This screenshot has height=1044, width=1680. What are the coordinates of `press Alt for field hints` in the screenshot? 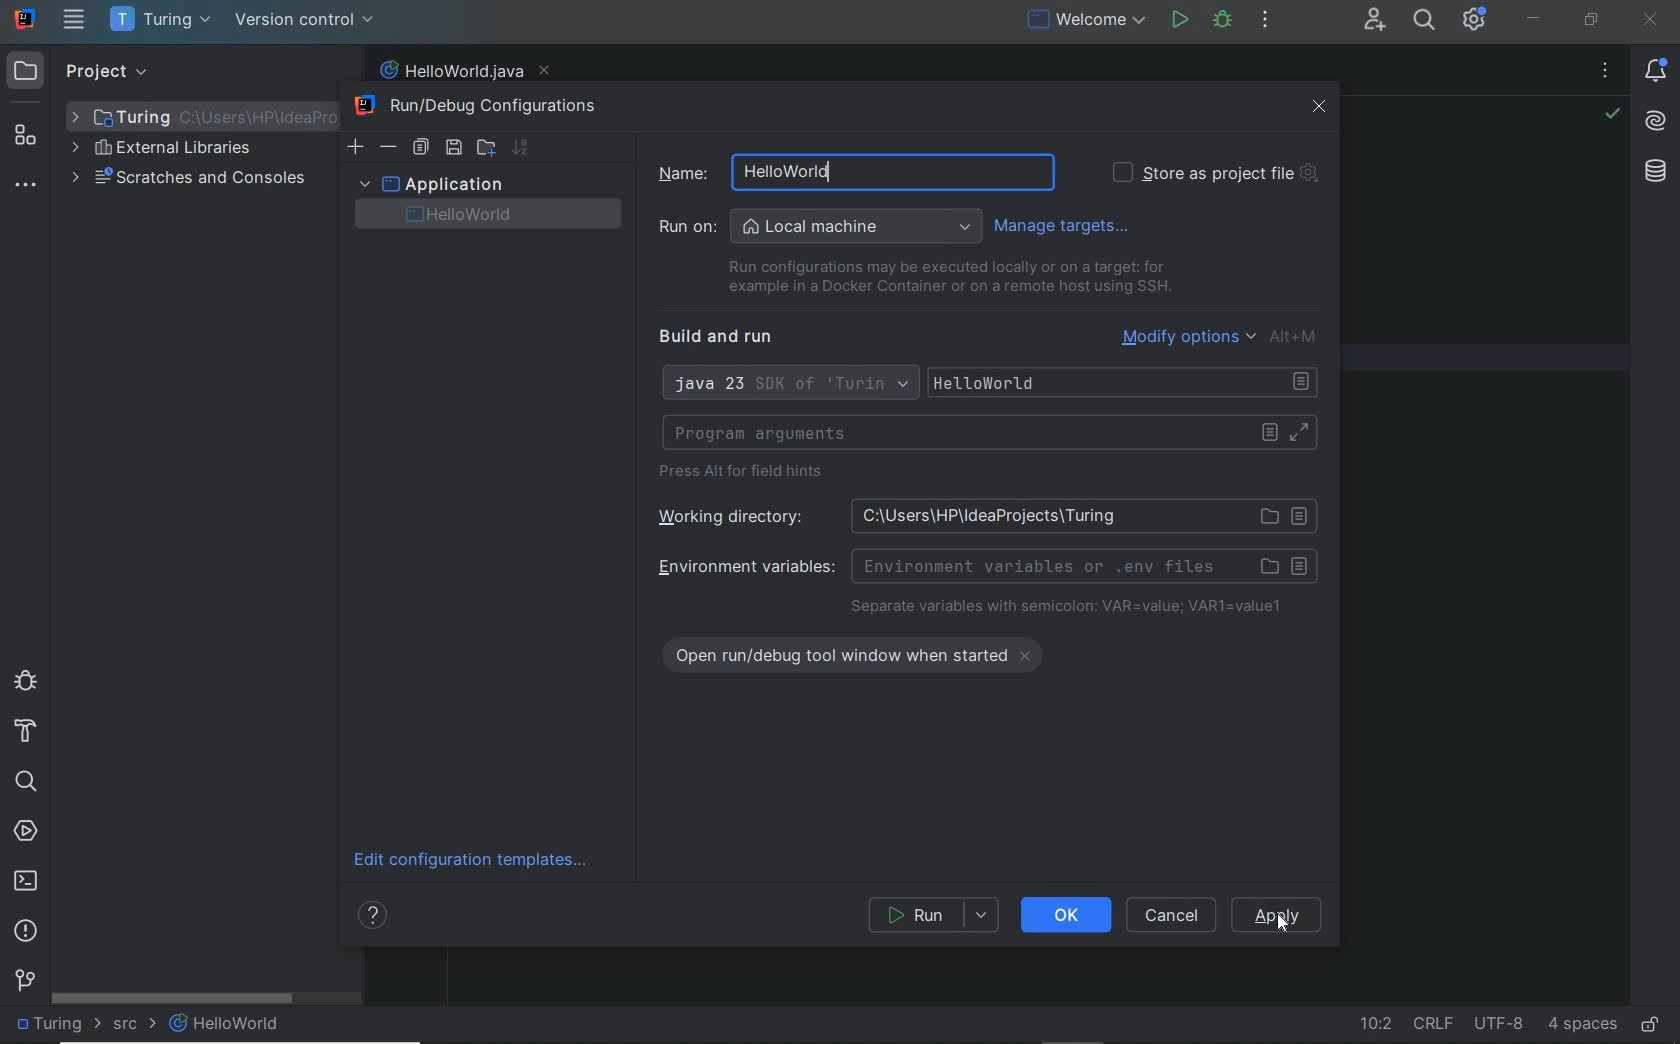 It's located at (747, 474).